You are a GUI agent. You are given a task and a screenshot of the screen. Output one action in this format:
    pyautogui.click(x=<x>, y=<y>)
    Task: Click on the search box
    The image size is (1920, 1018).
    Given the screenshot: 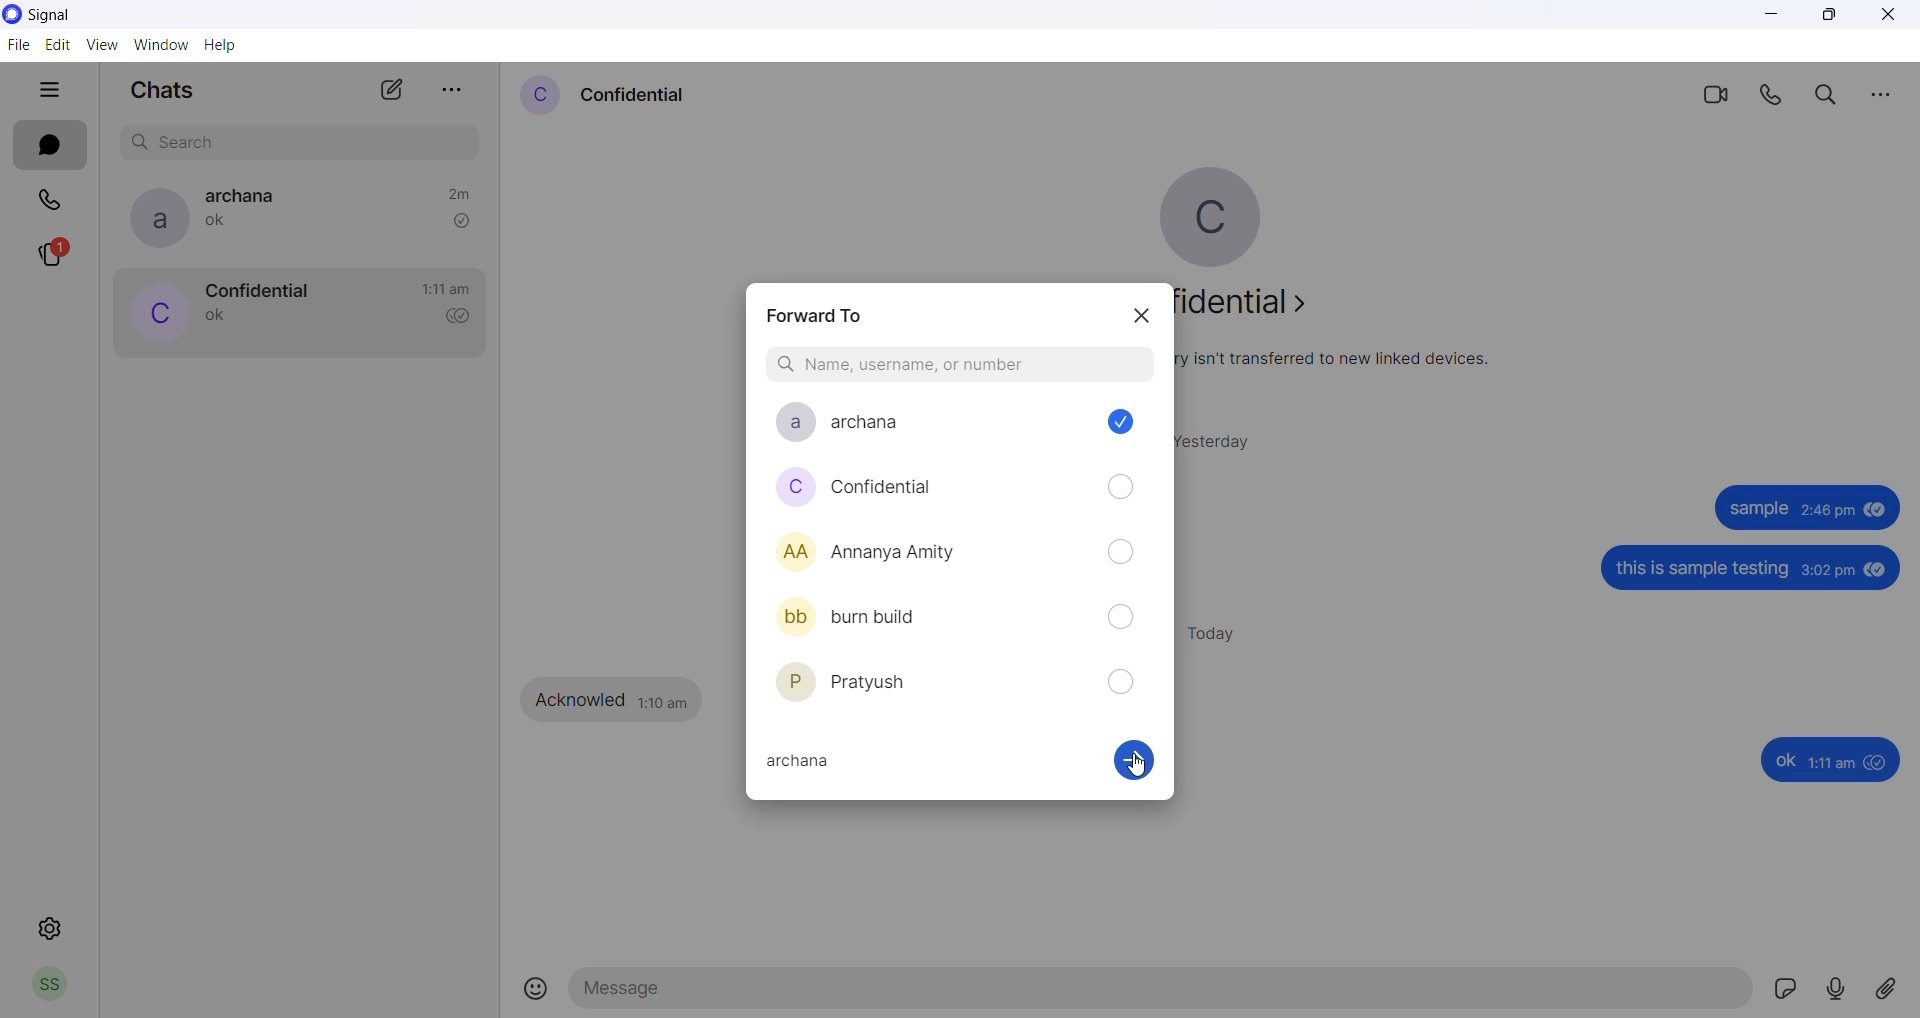 What is the action you would take?
    pyautogui.click(x=305, y=139)
    